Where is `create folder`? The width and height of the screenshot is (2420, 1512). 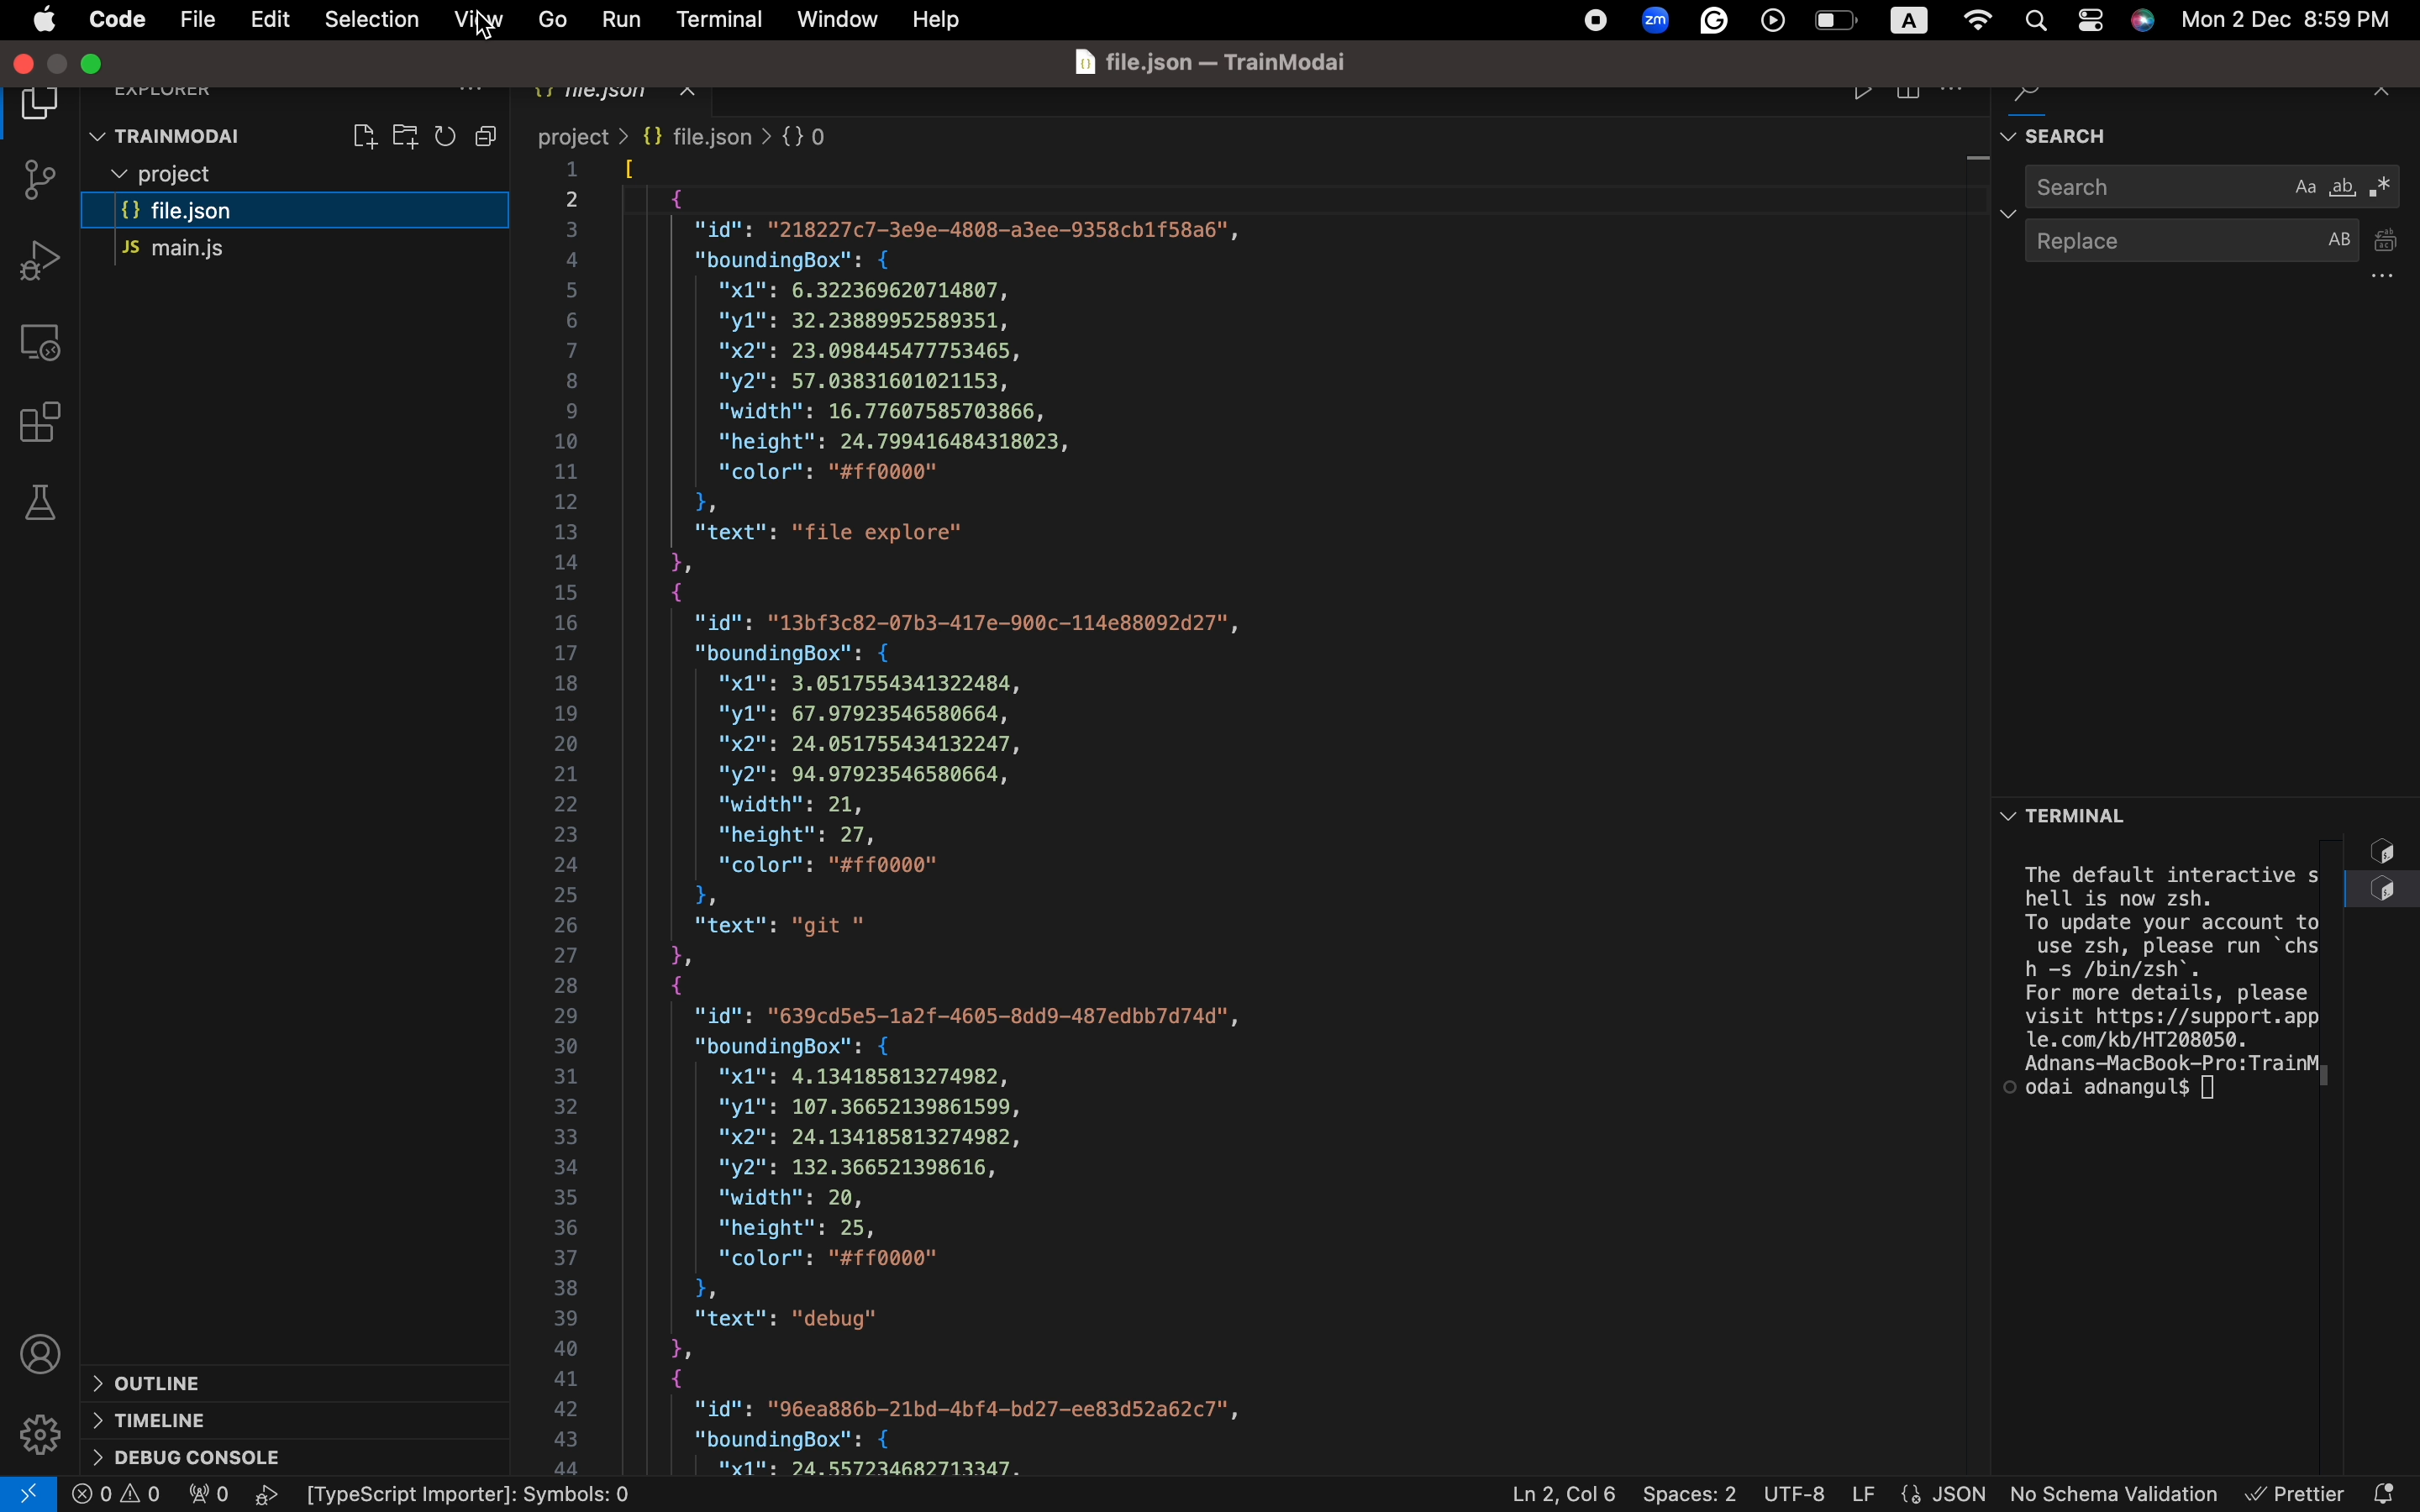 create folder is located at coordinates (406, 133).